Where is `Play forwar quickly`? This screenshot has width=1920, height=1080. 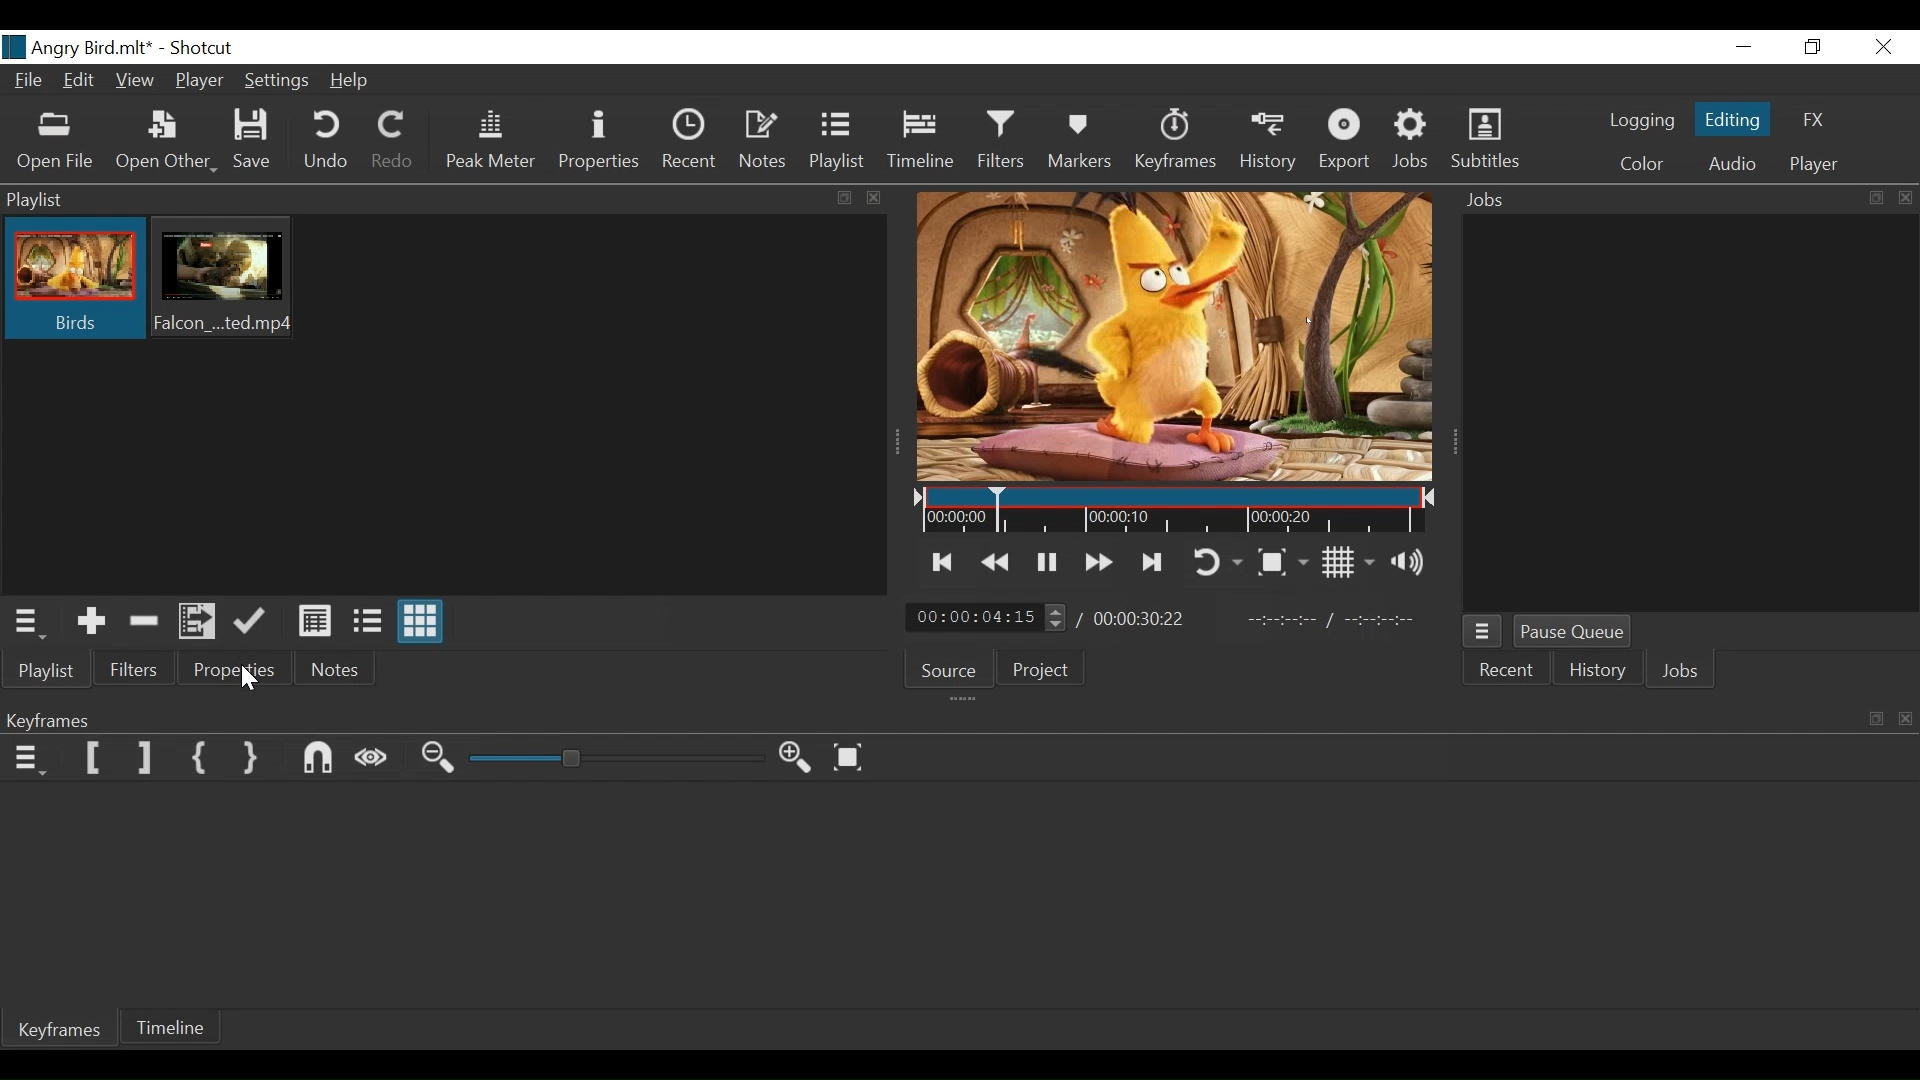
Play forwar quickly is located at coordinates (1100, 562).